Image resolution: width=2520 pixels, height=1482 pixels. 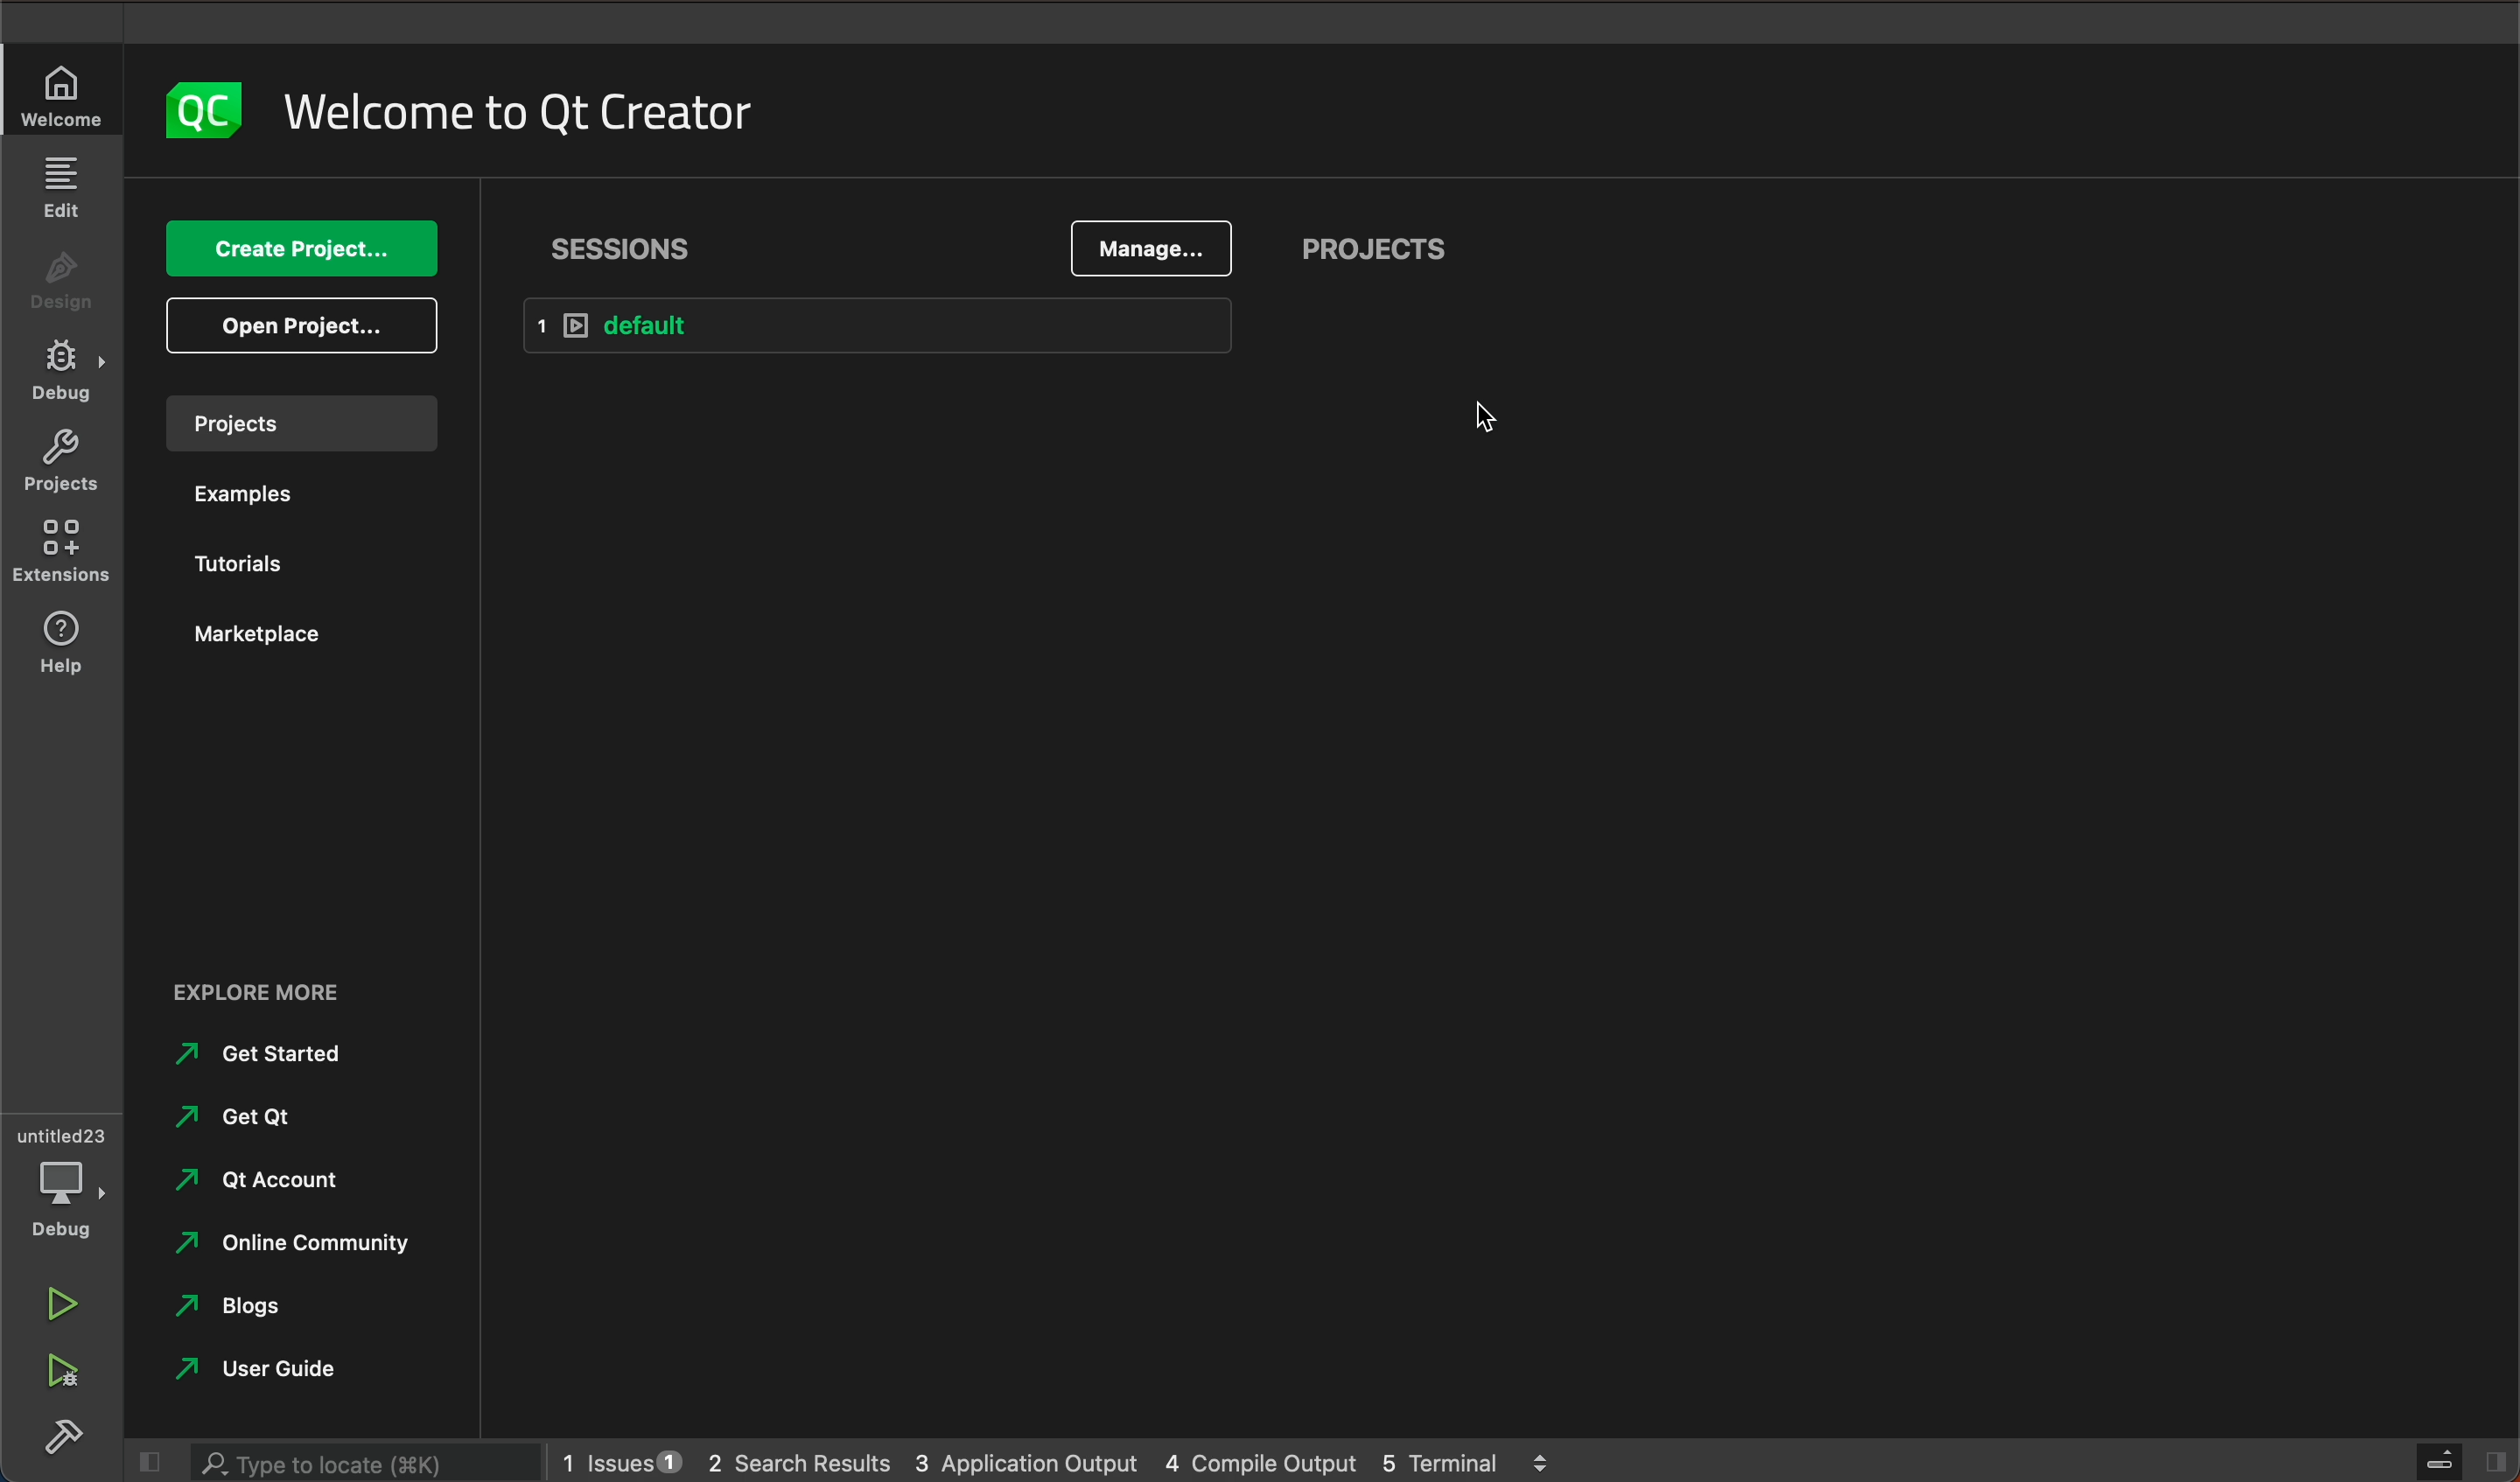 I want to click on debug, so click(x=67, y=1177).